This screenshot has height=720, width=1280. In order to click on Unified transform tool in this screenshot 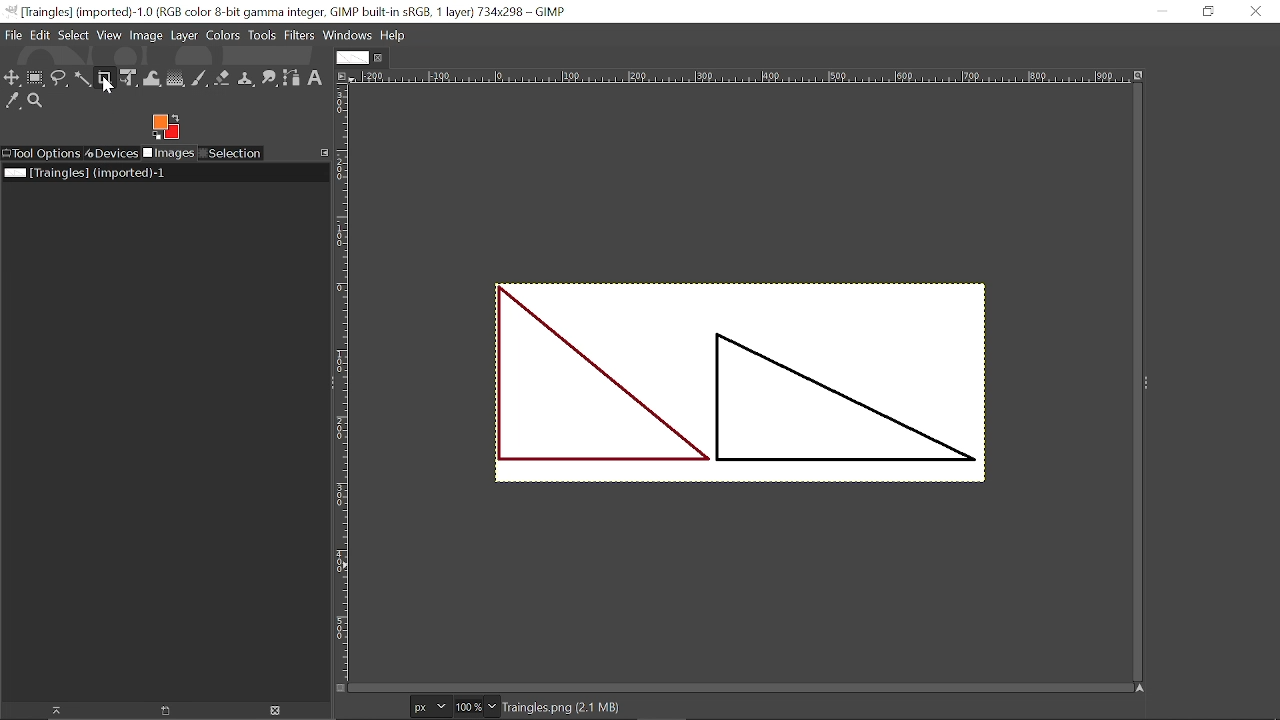, I will do `click(130, 78)`.